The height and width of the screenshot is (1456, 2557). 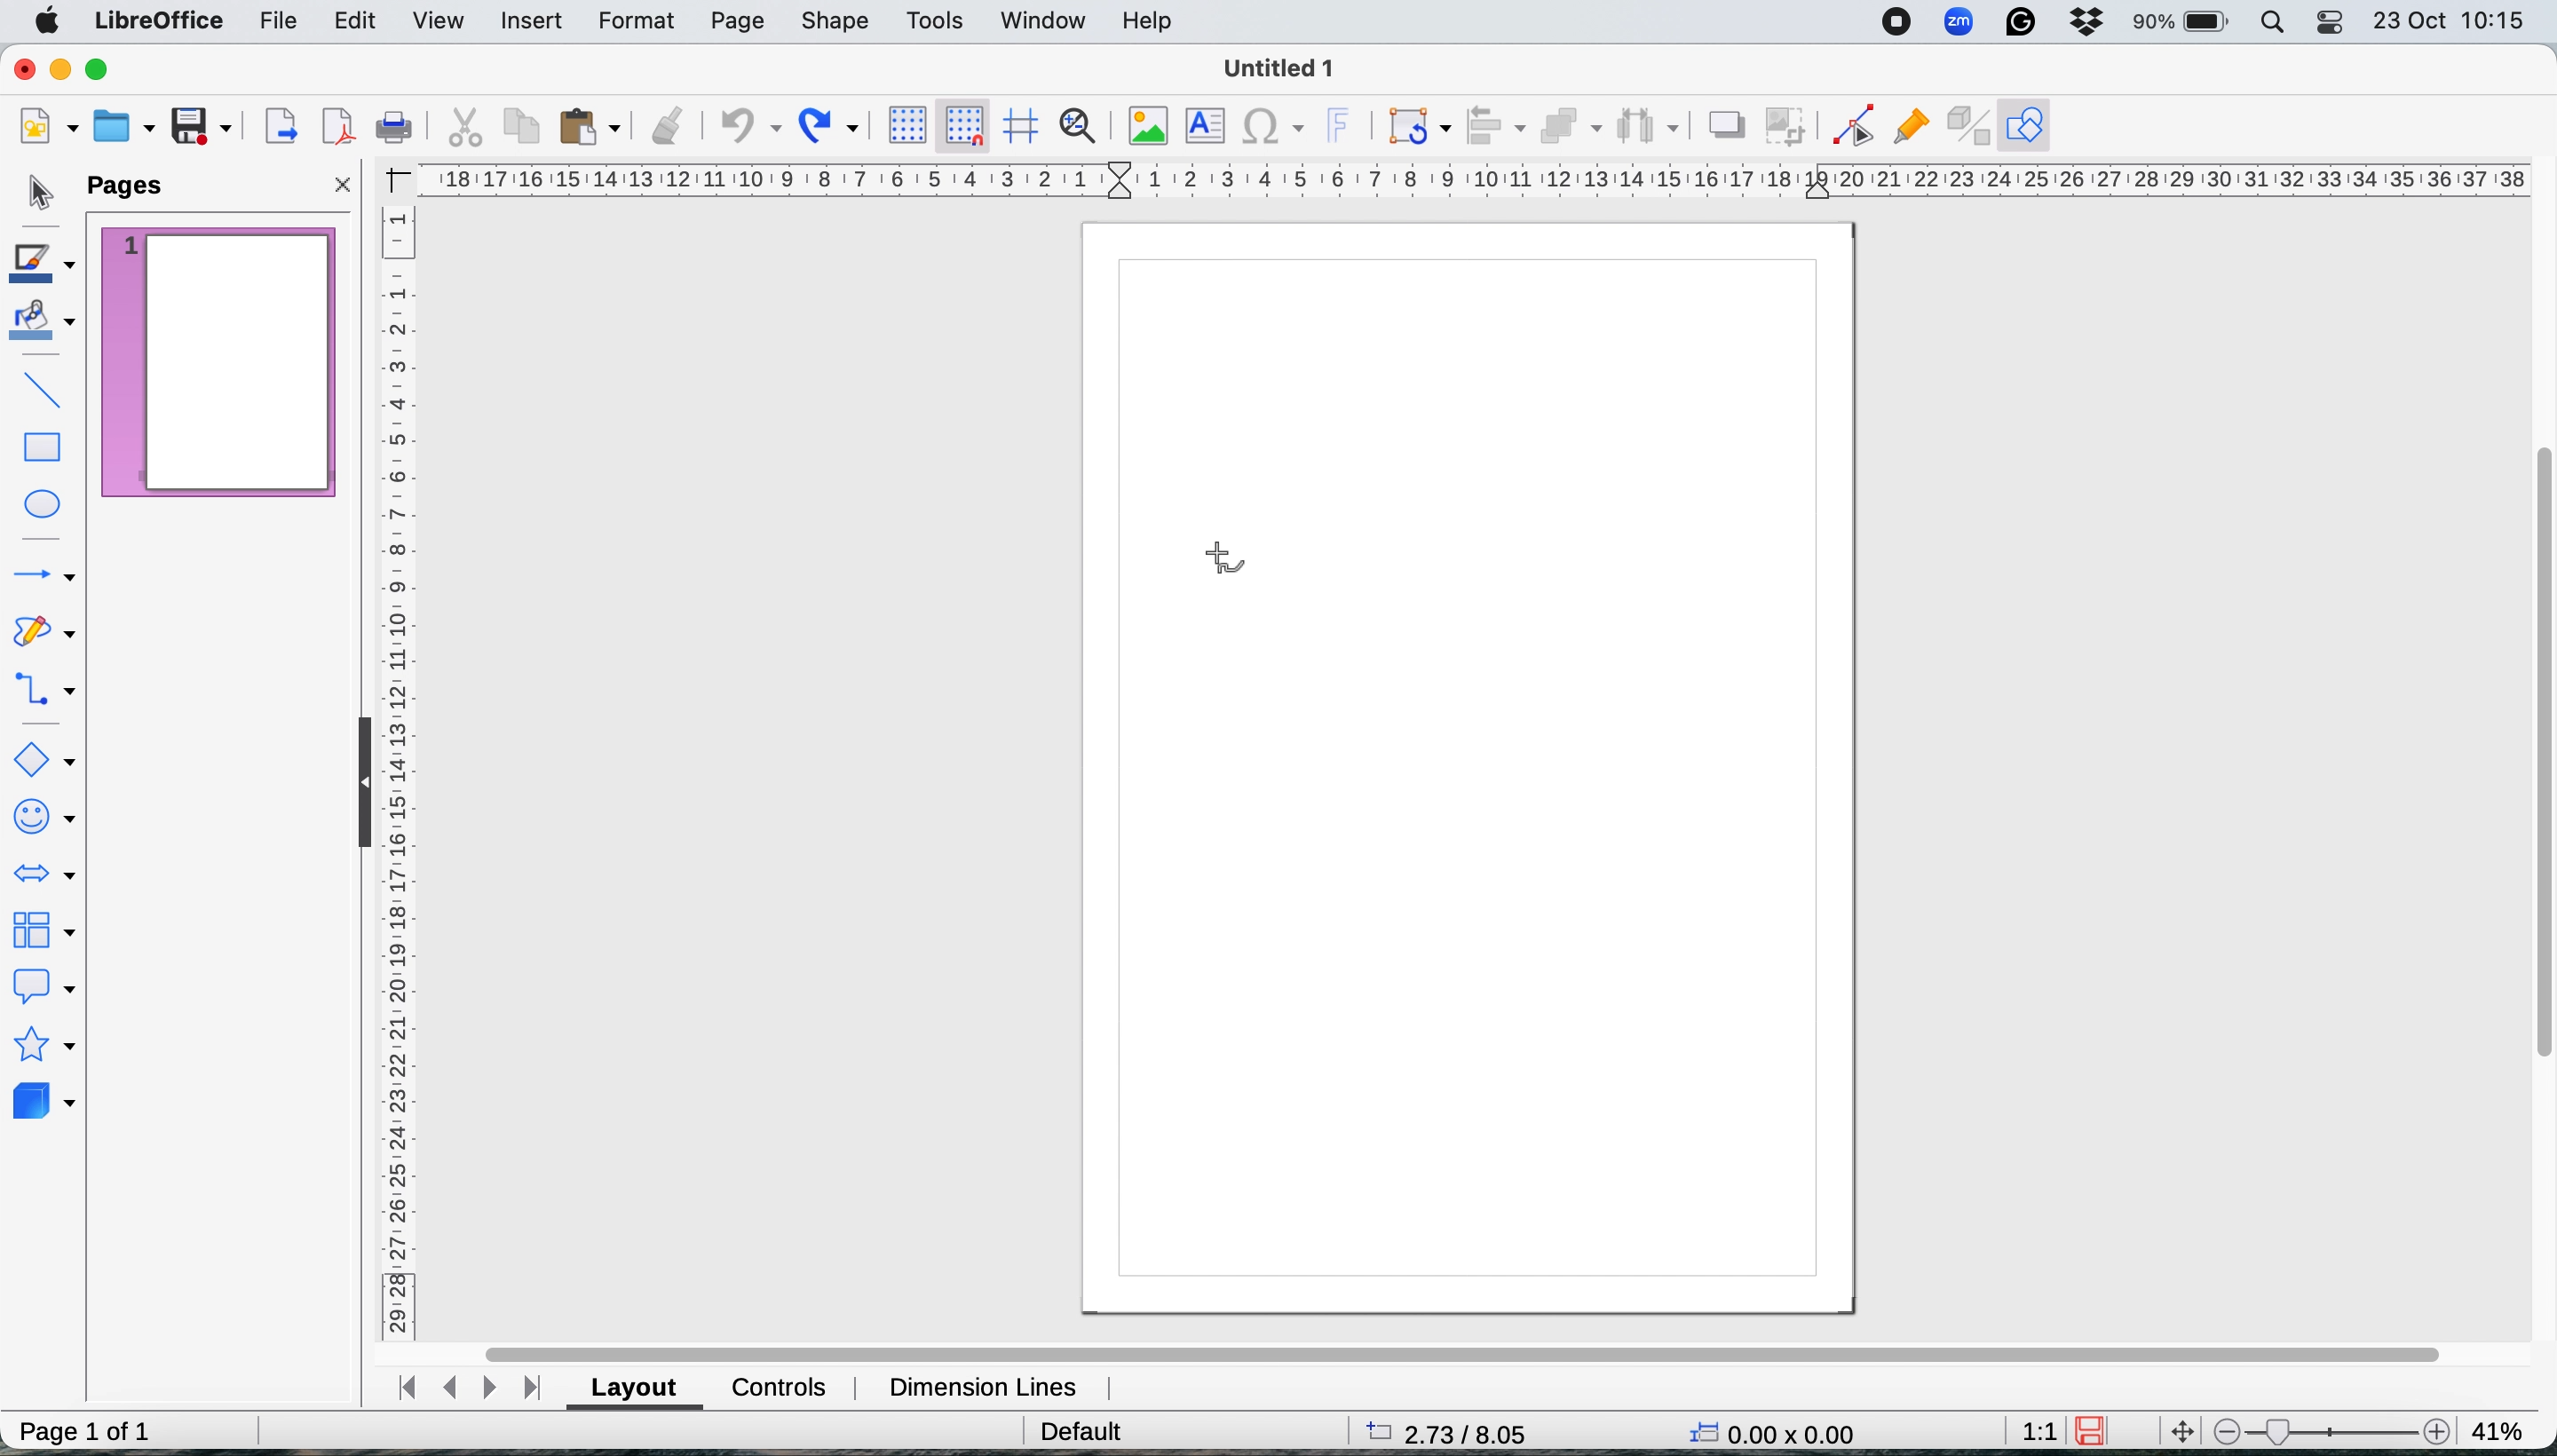 What do you see at coordinates (45, 761) in the screenshot?
I see `basic shapes` at bounding box center [45, 761].